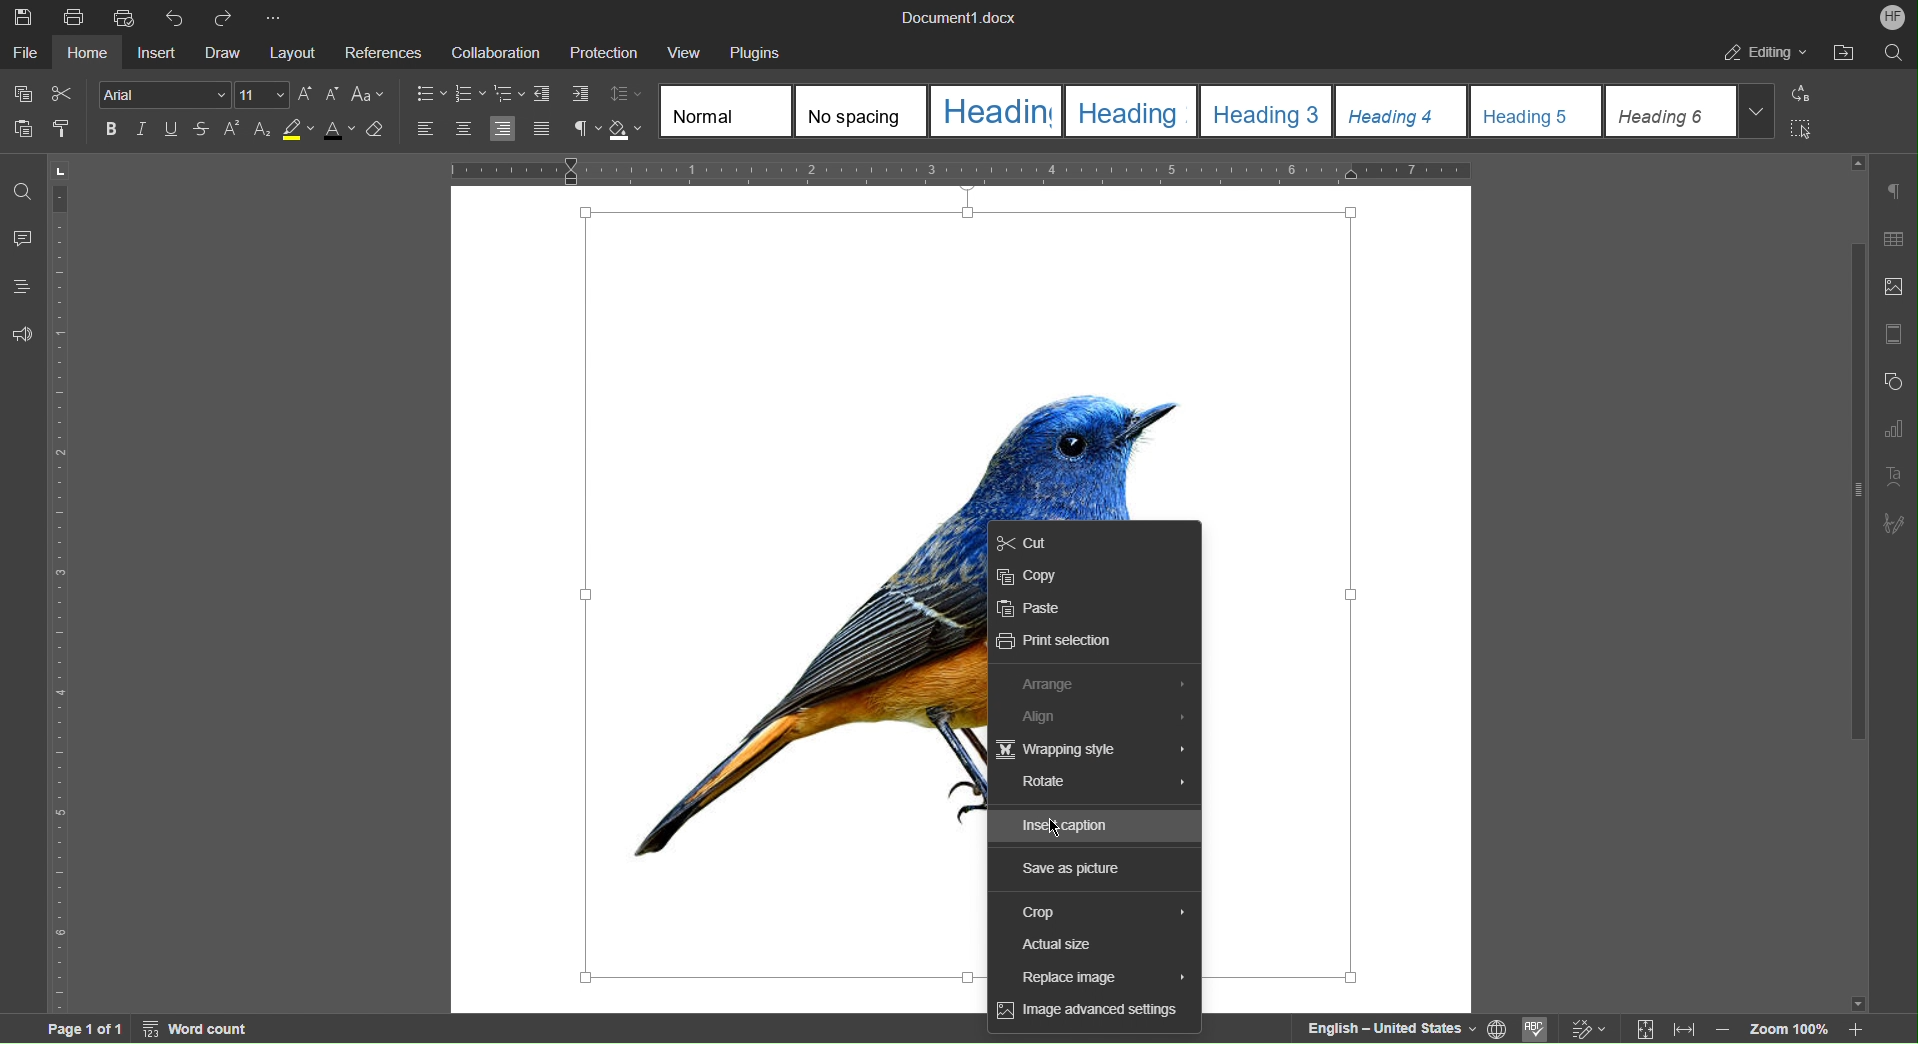 This screenshot has width=1918, height=1044. What do you see at coordinates (463, 130) in the screenshot?
I see `Align Center` at bounding box center [463, 130].